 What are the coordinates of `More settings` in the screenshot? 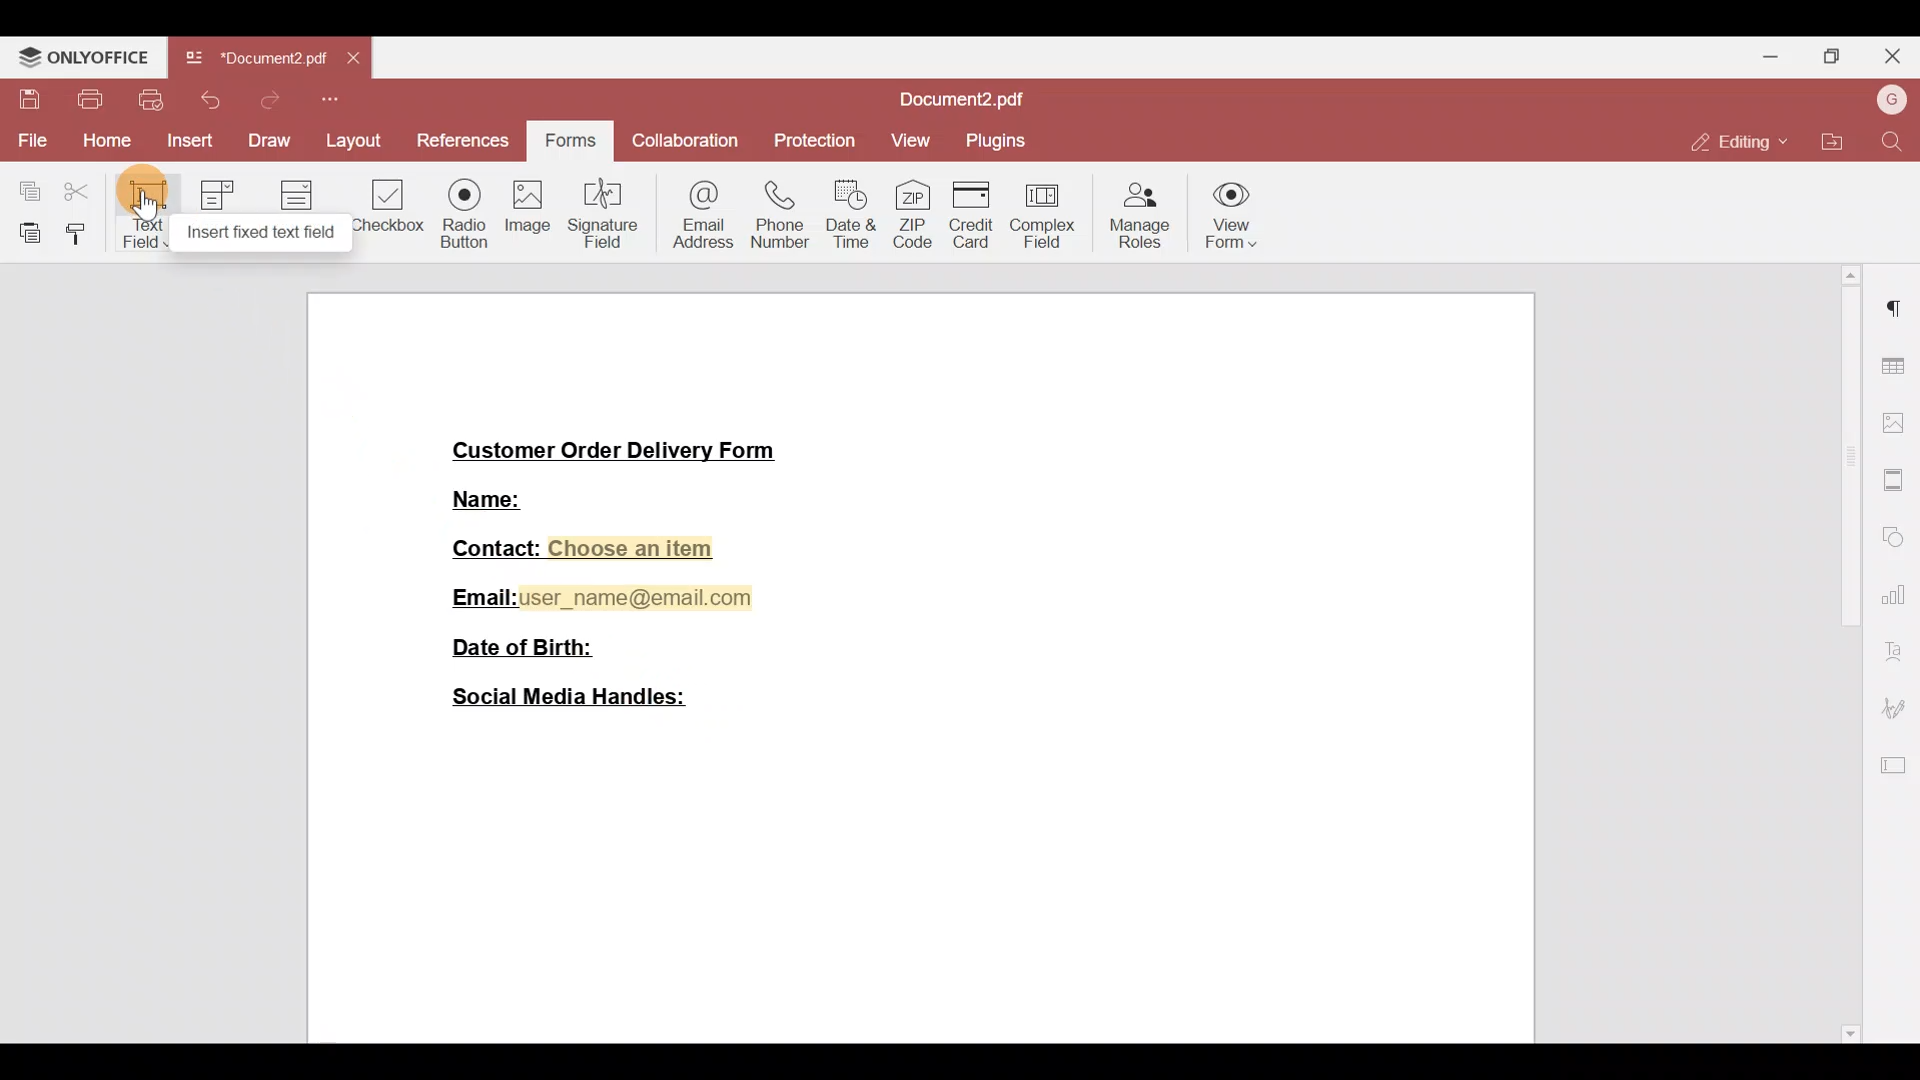 It's located at (1896, 473).